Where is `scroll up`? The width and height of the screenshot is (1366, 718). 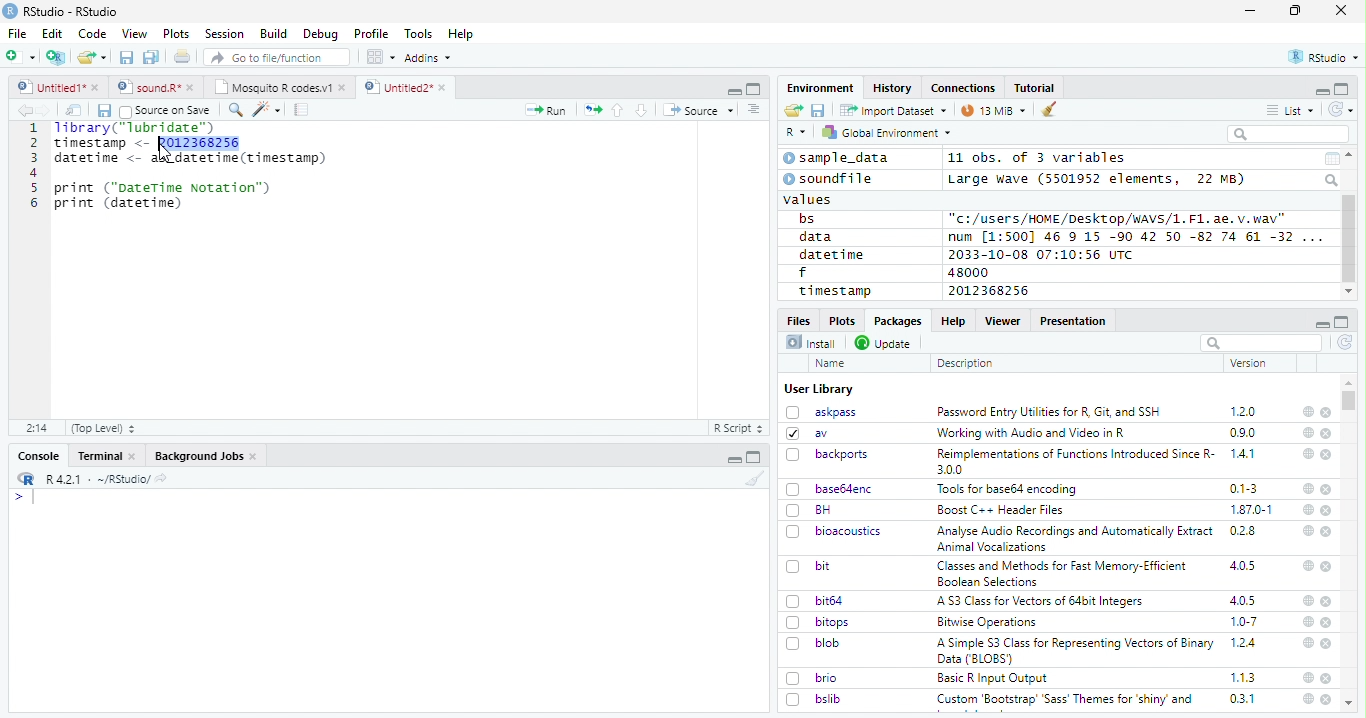
scroll up is located at coordinates (1351, 155).